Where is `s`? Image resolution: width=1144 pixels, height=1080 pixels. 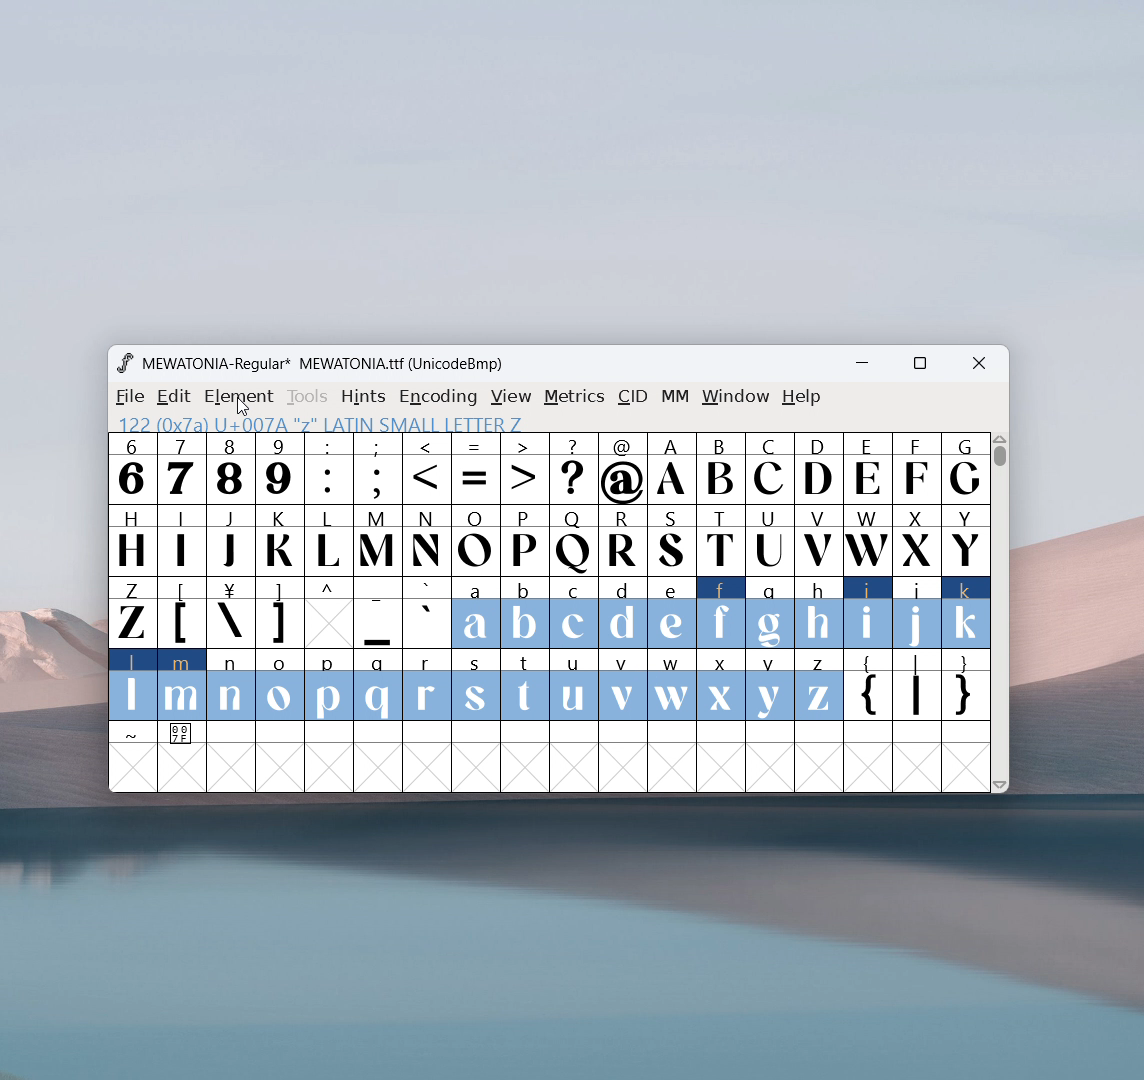
s is located at coordinates (476, 686).